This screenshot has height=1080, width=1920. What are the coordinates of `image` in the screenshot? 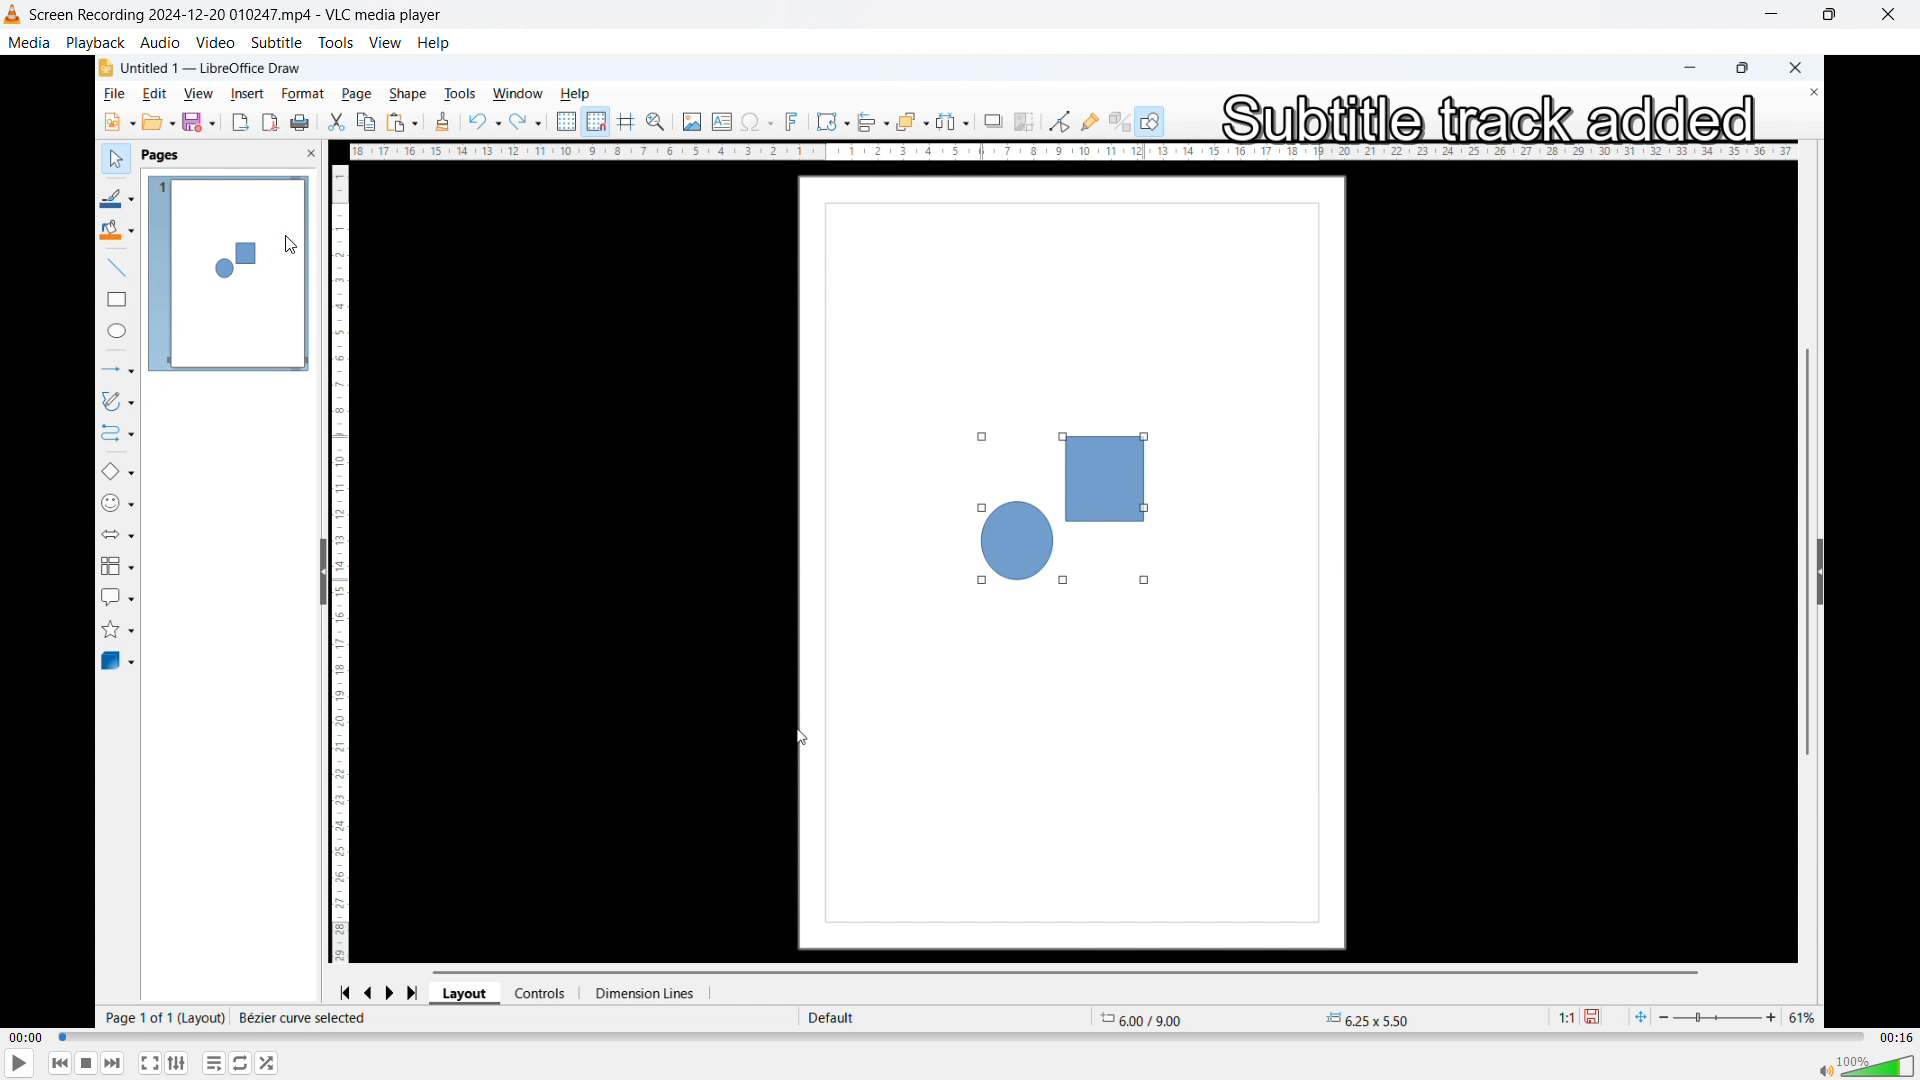 It's located at (690, 122).